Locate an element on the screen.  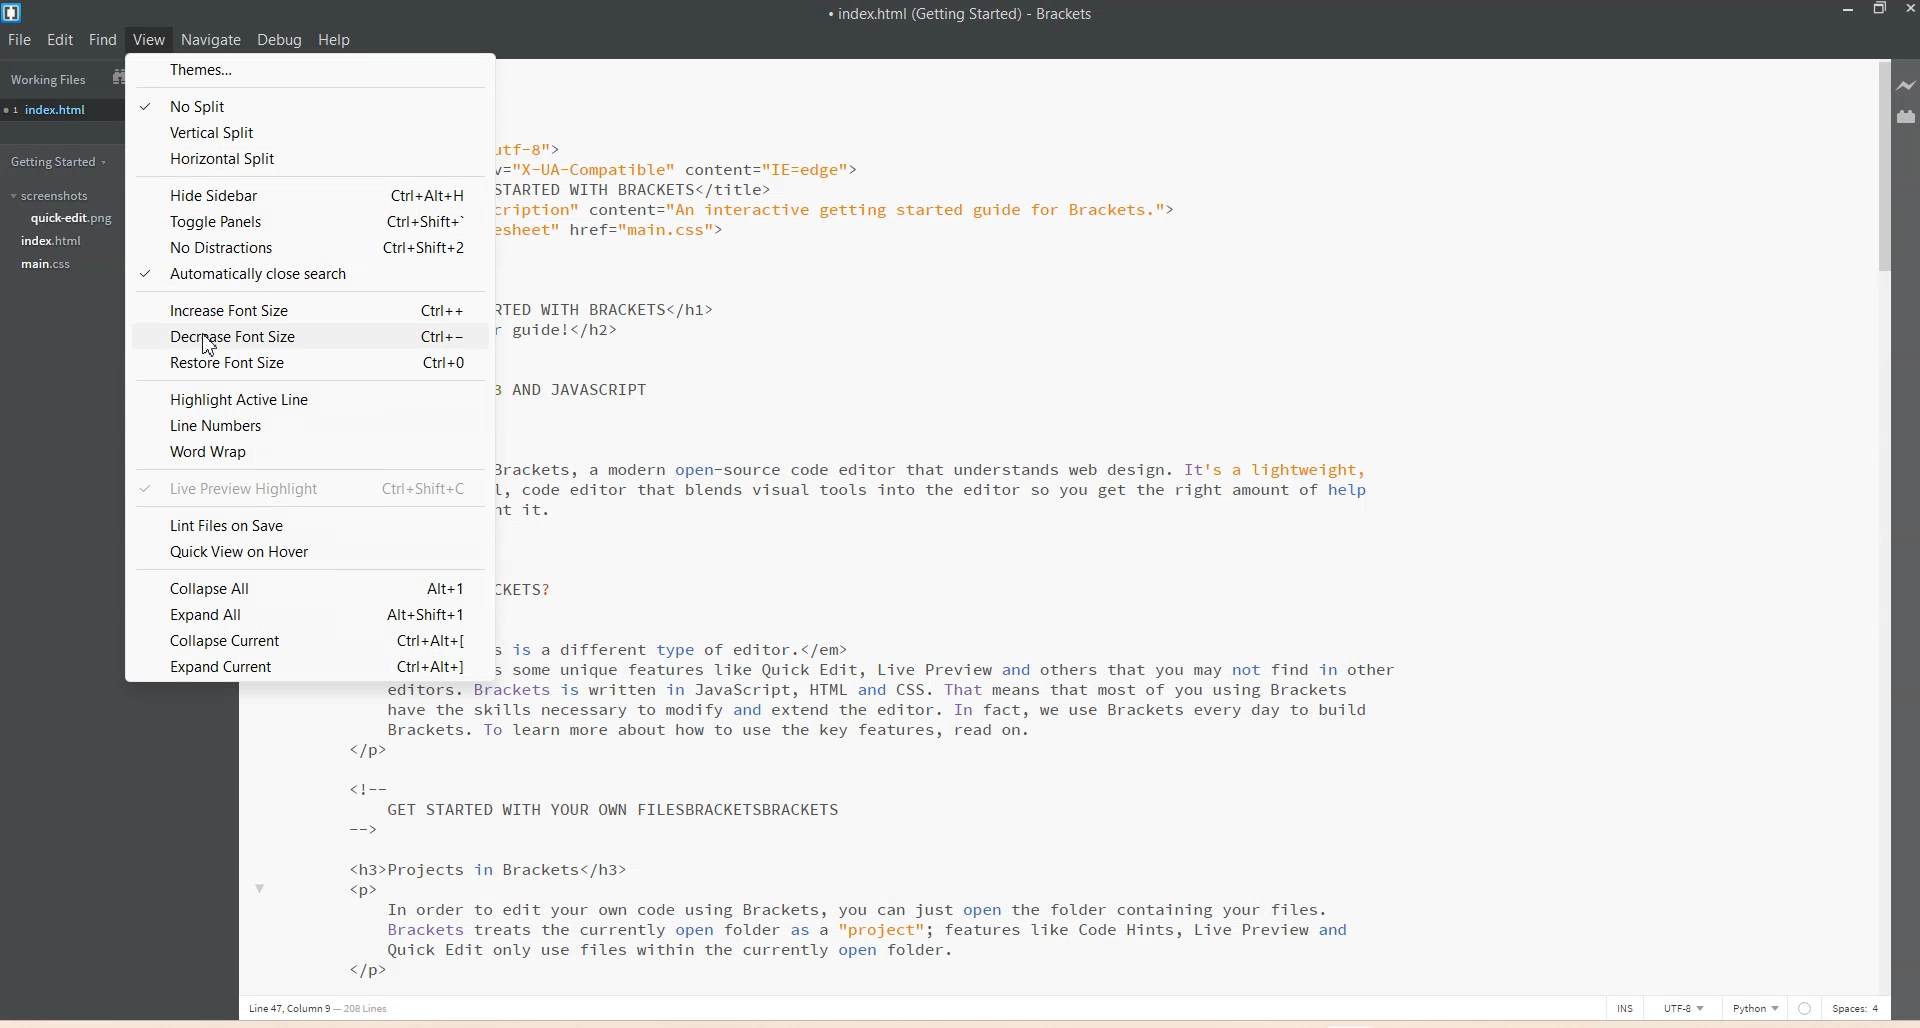
Logo is located at coordinates (13, 14).